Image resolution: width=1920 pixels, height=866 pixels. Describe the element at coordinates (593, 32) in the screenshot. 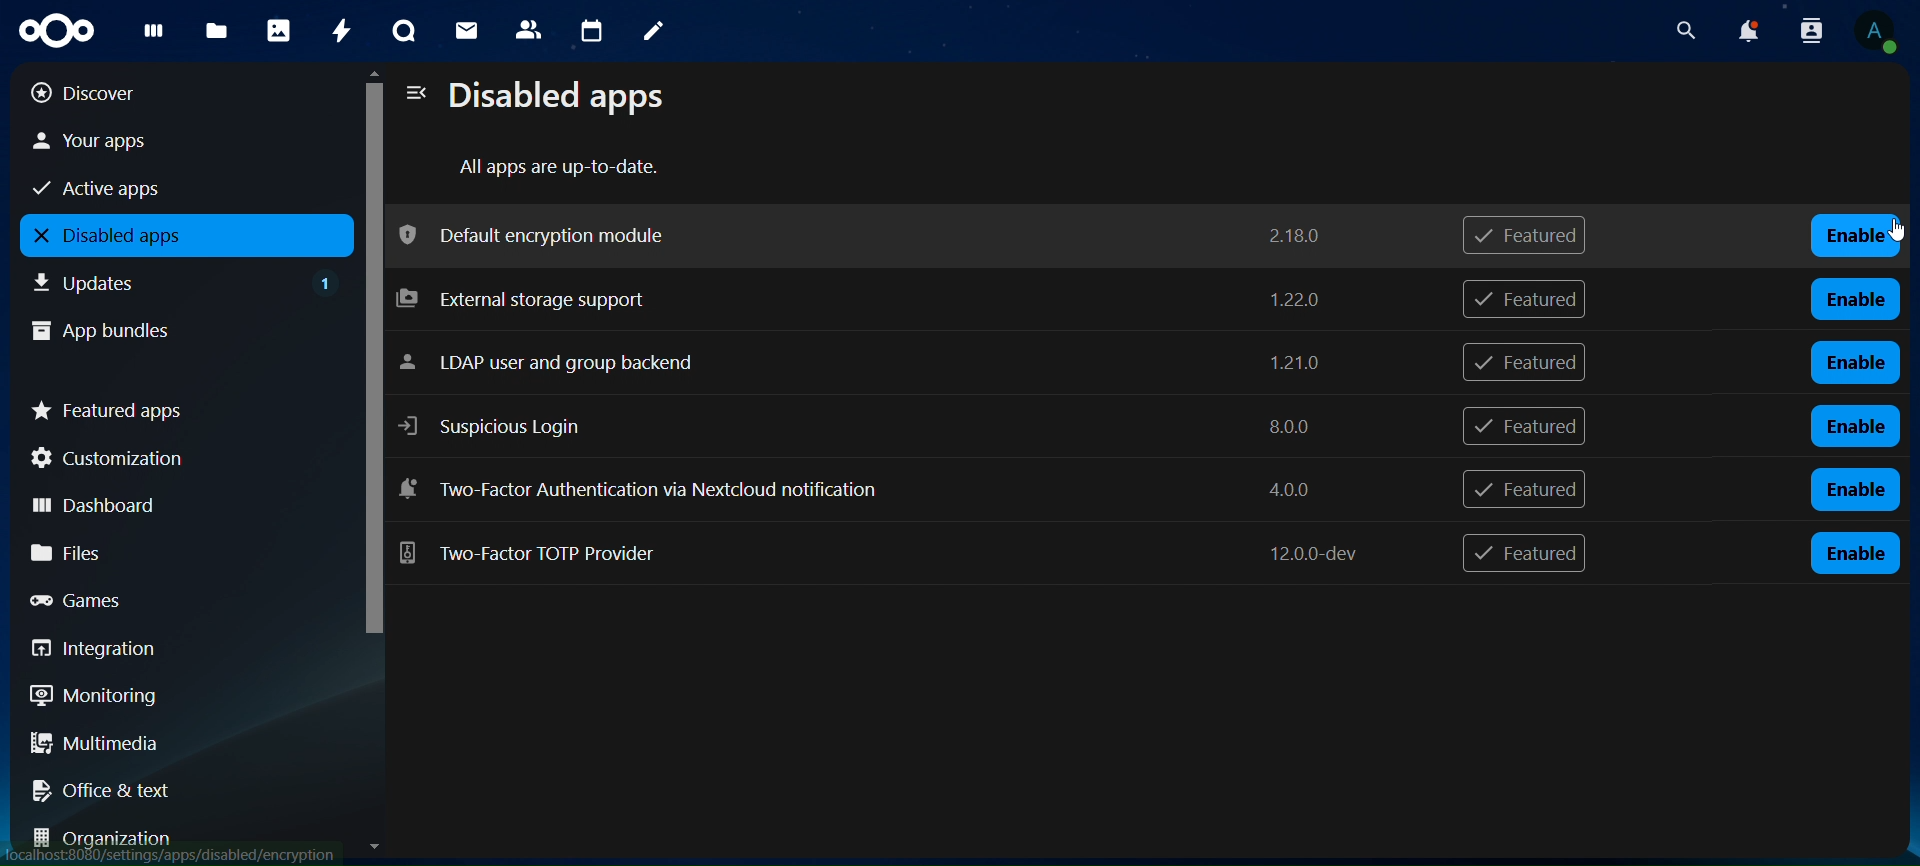

I see `calendar` at that location.